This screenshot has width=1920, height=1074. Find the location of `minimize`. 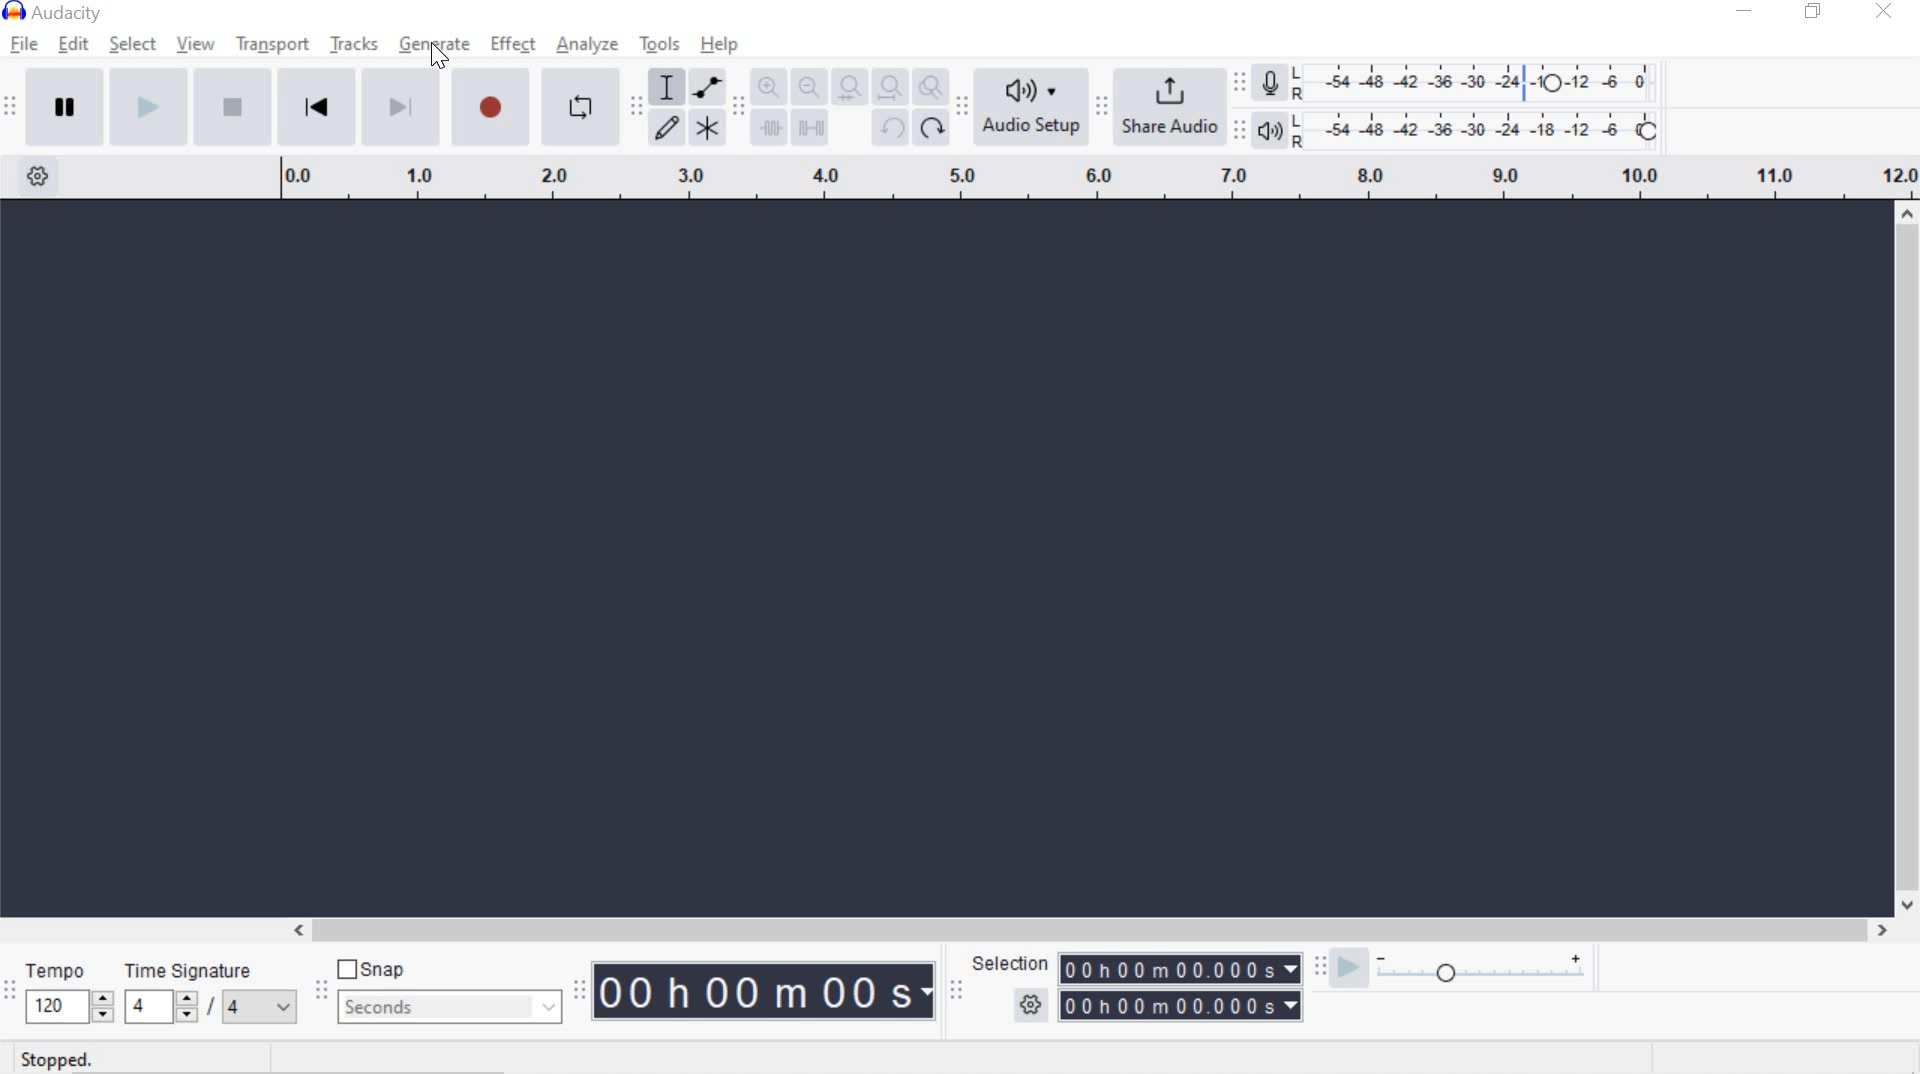

minimize is located at coordinates (1744, 9).